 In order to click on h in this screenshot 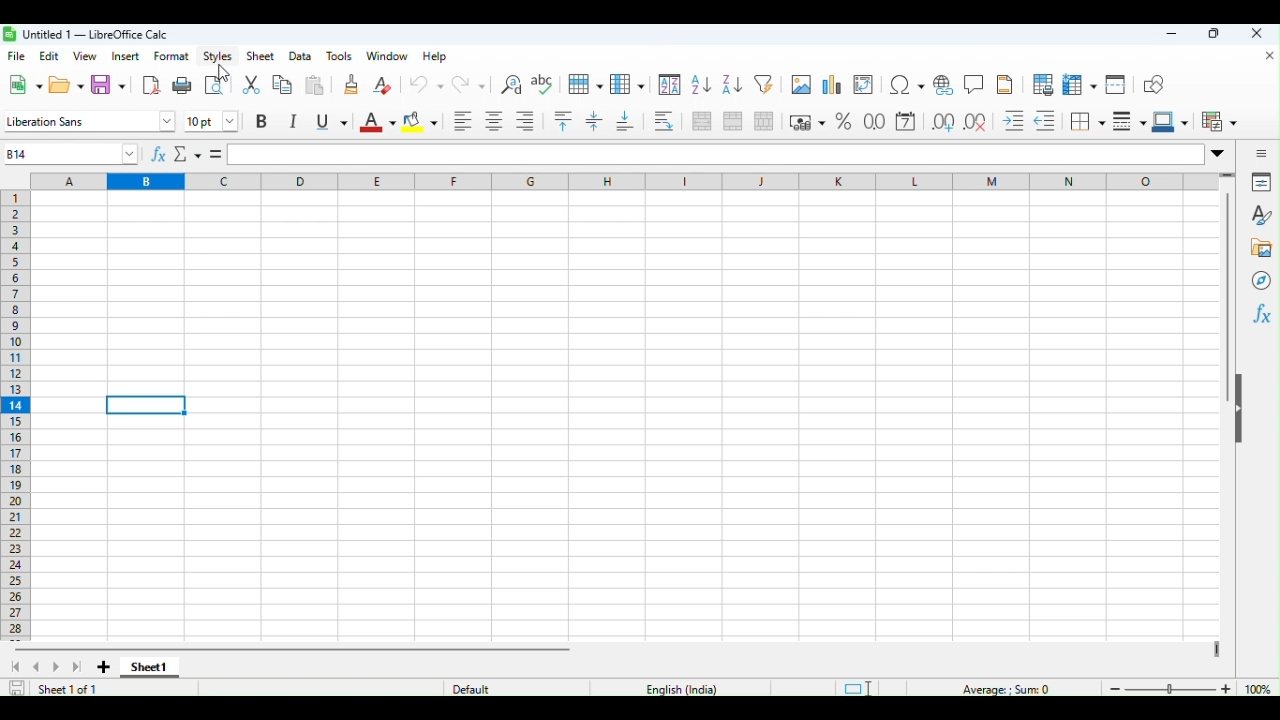, I will do `click(603, 181)`.